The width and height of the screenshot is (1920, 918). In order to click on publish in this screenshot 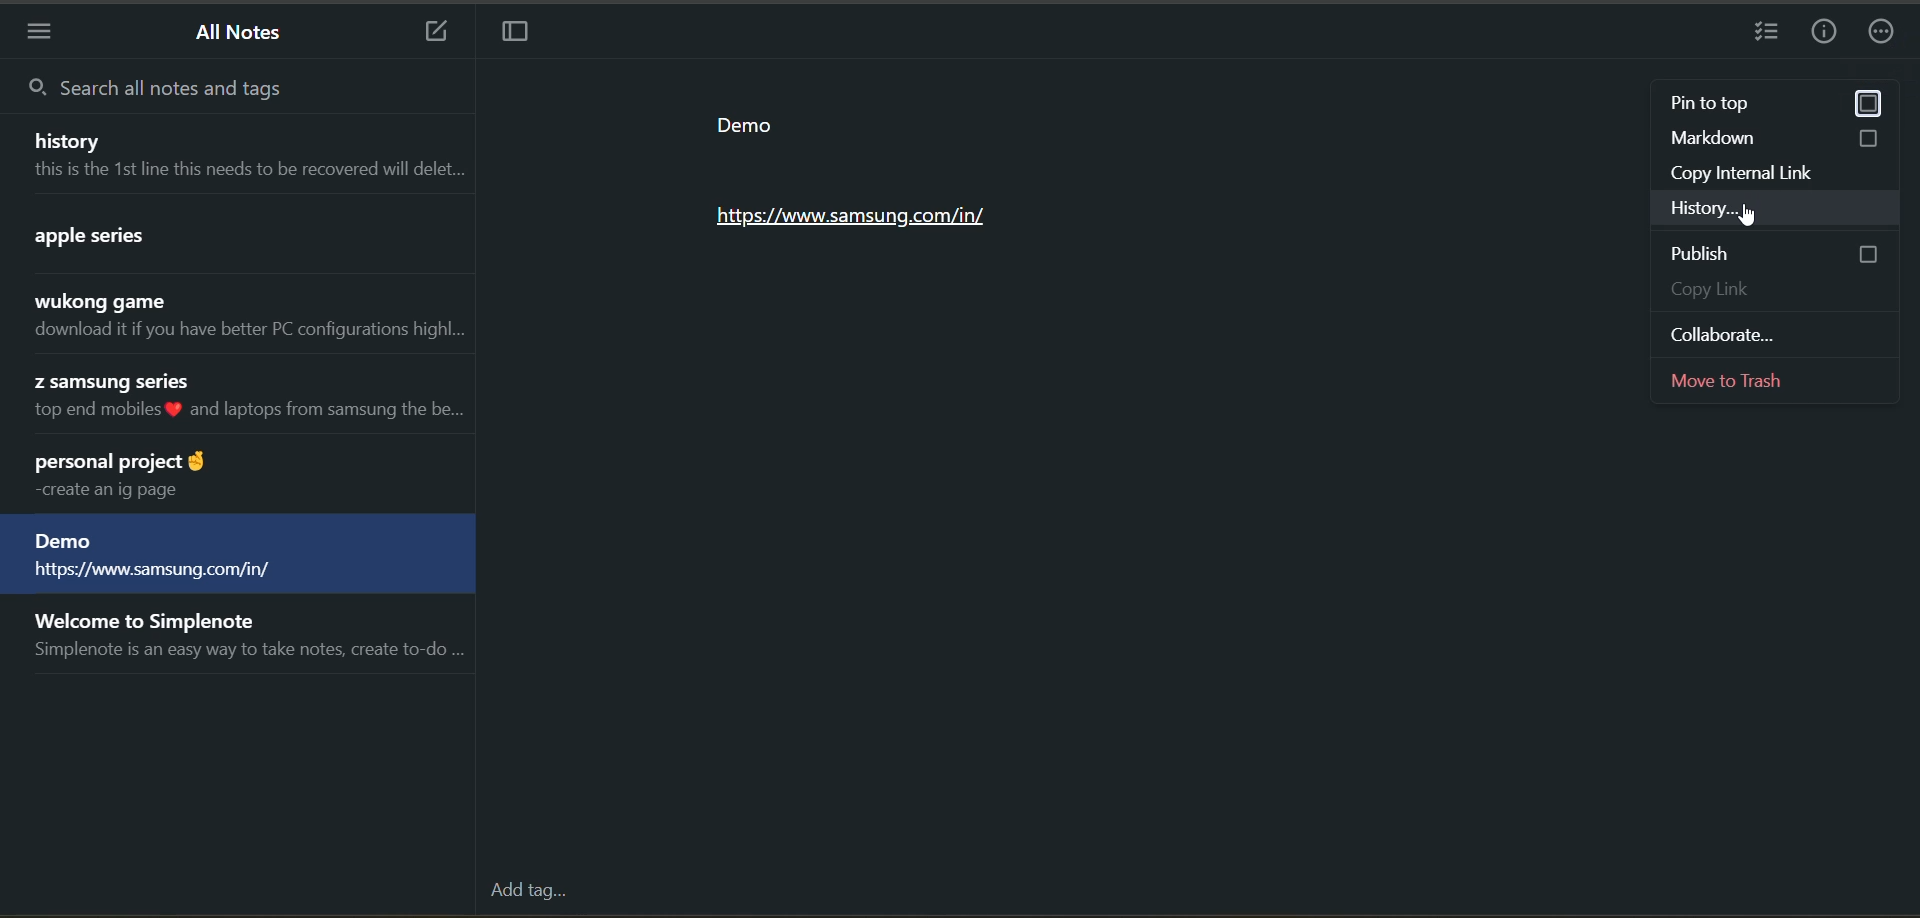, I will do `click(1777, 254)`.